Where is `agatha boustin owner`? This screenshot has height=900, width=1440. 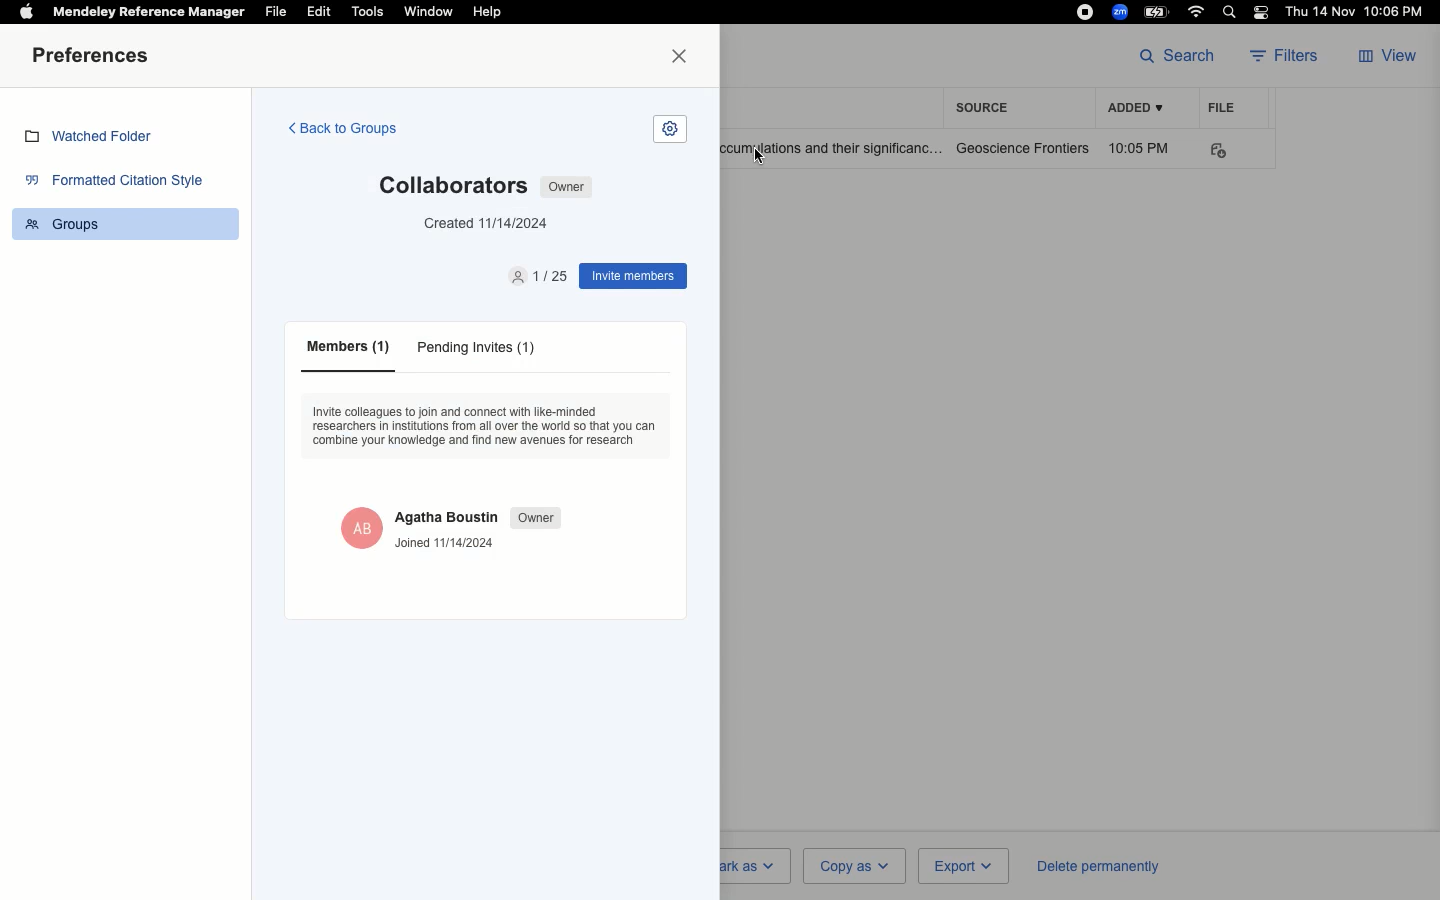
agatha boustin owner is located at coordinates (361, 527).